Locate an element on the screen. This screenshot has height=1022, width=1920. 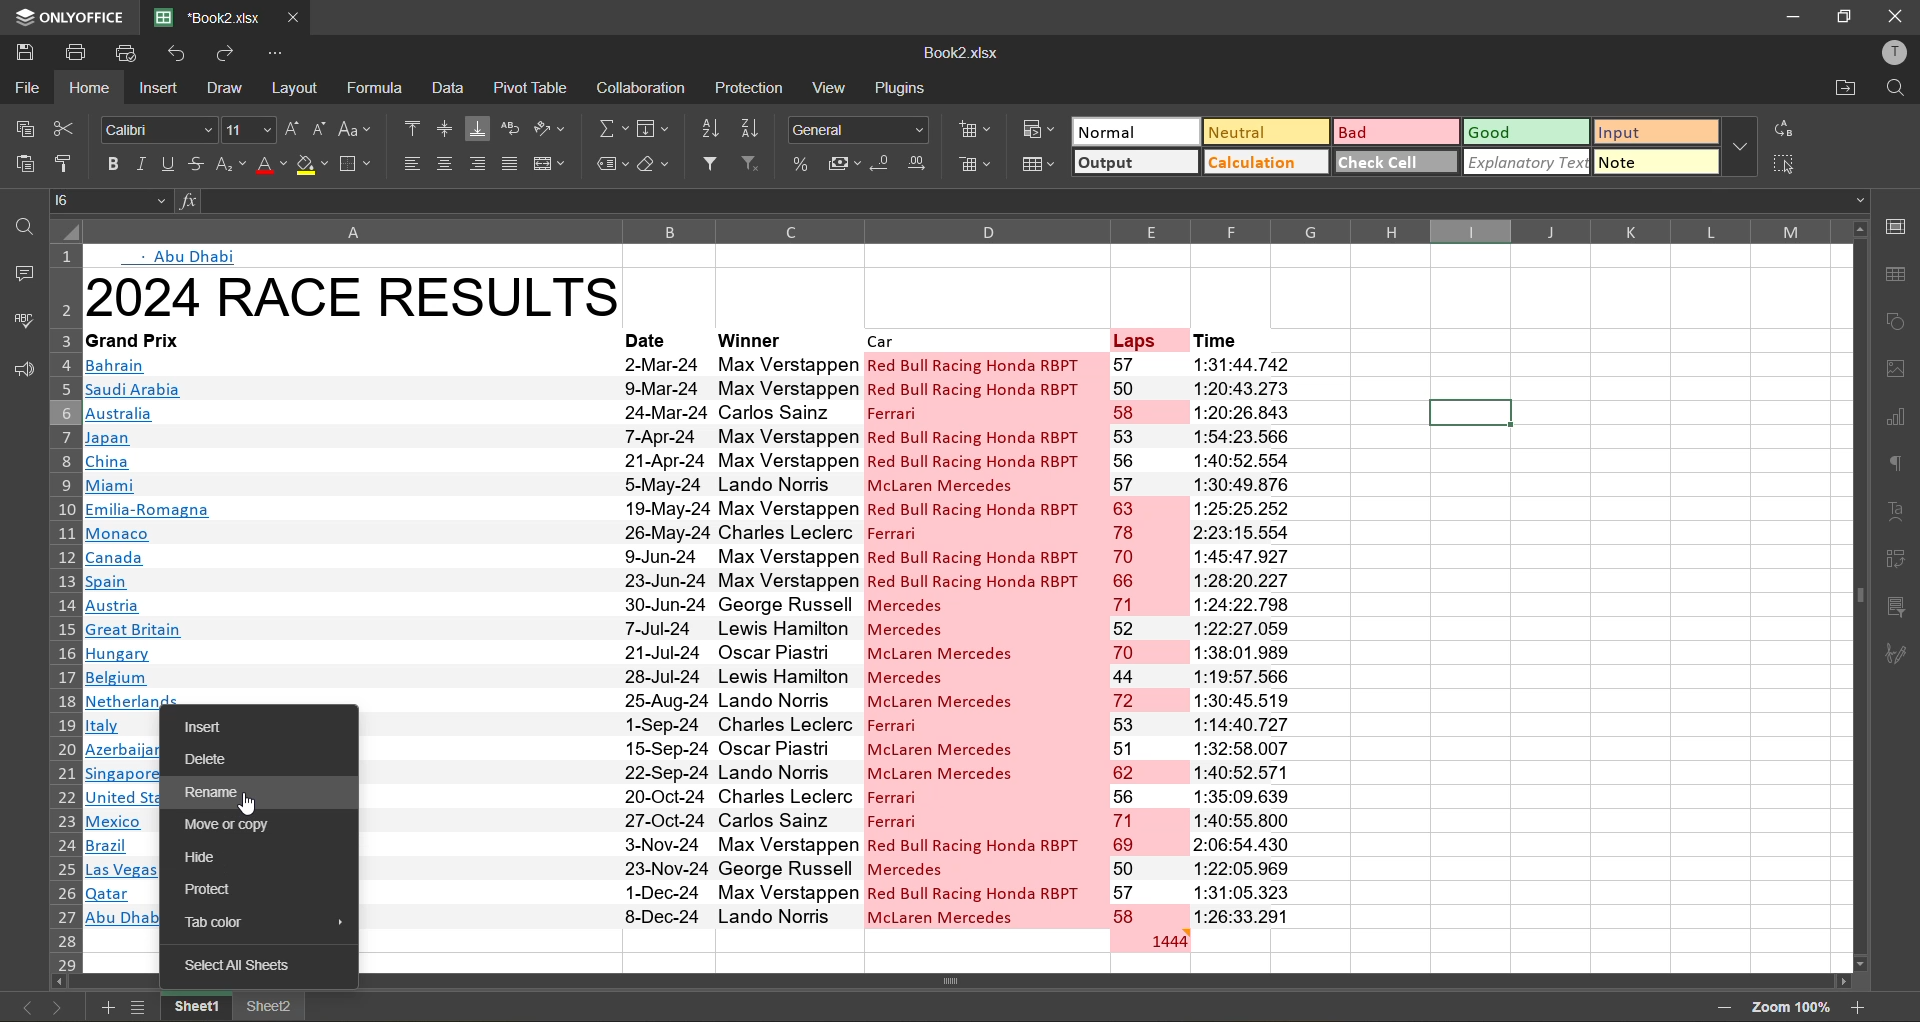
neutral is located at coordinates (1264, 134).